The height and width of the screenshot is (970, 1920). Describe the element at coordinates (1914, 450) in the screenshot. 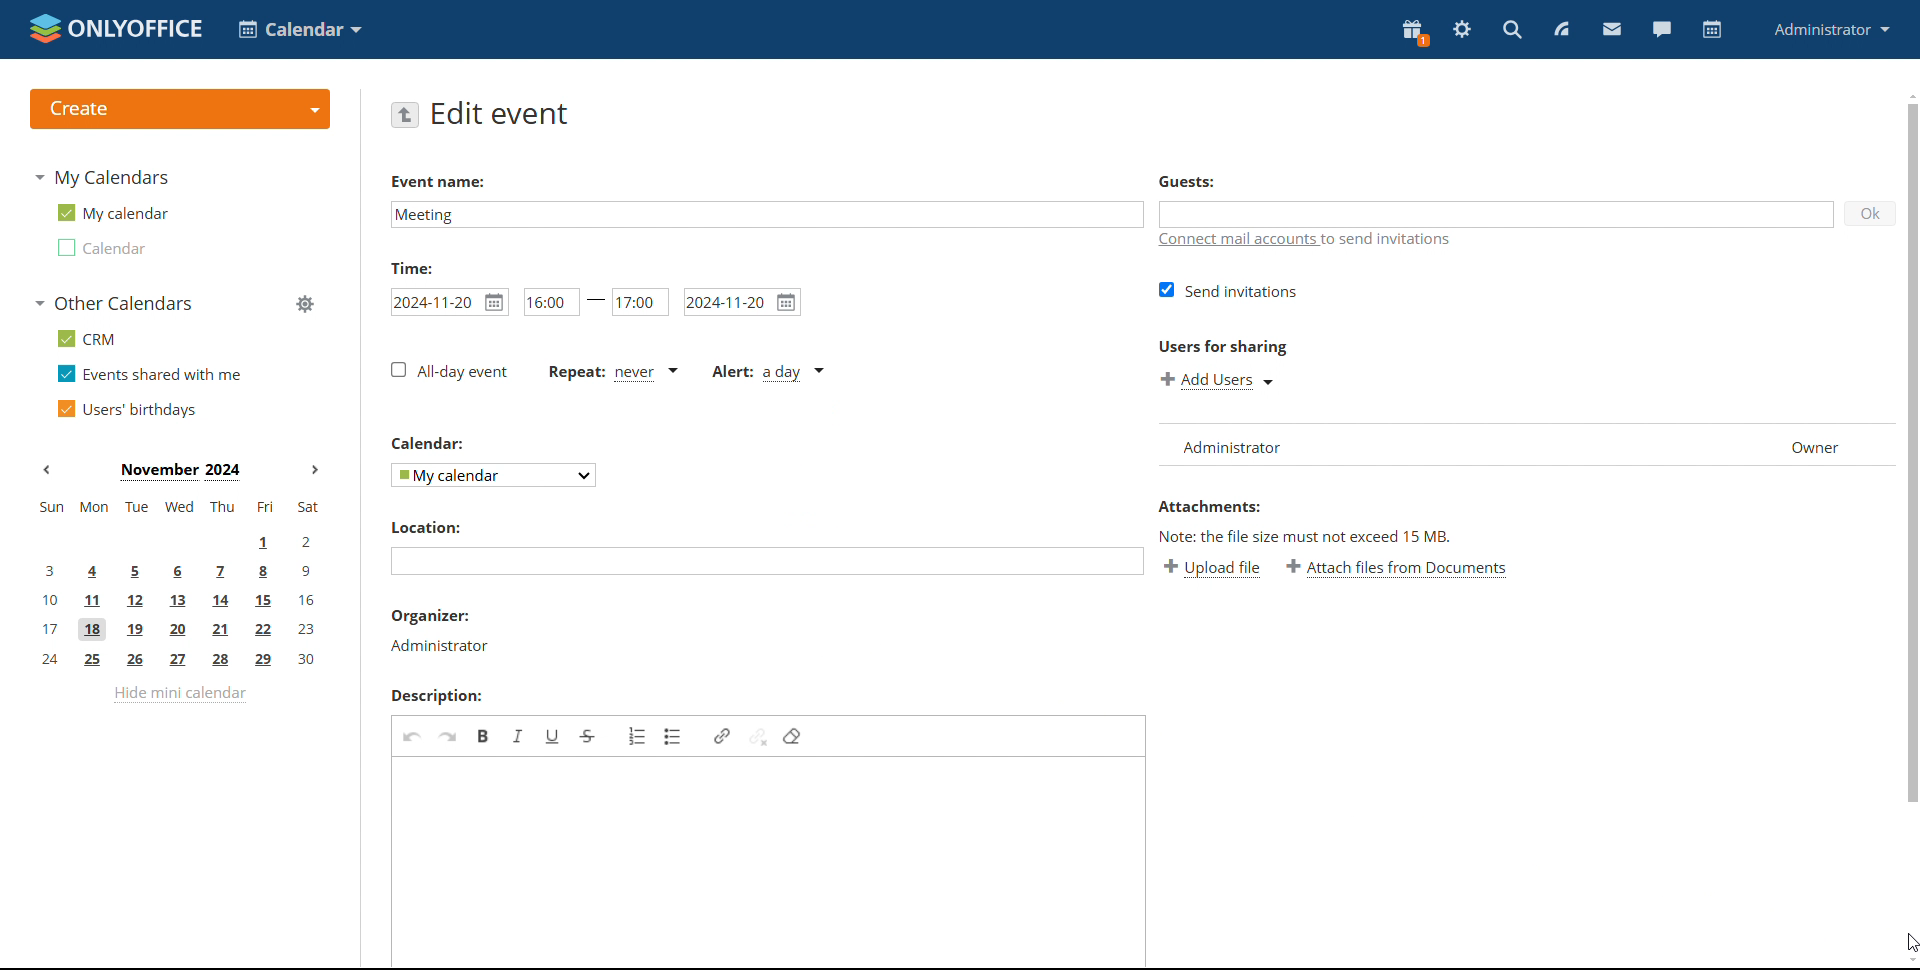

I see `scrollbar` at that location.